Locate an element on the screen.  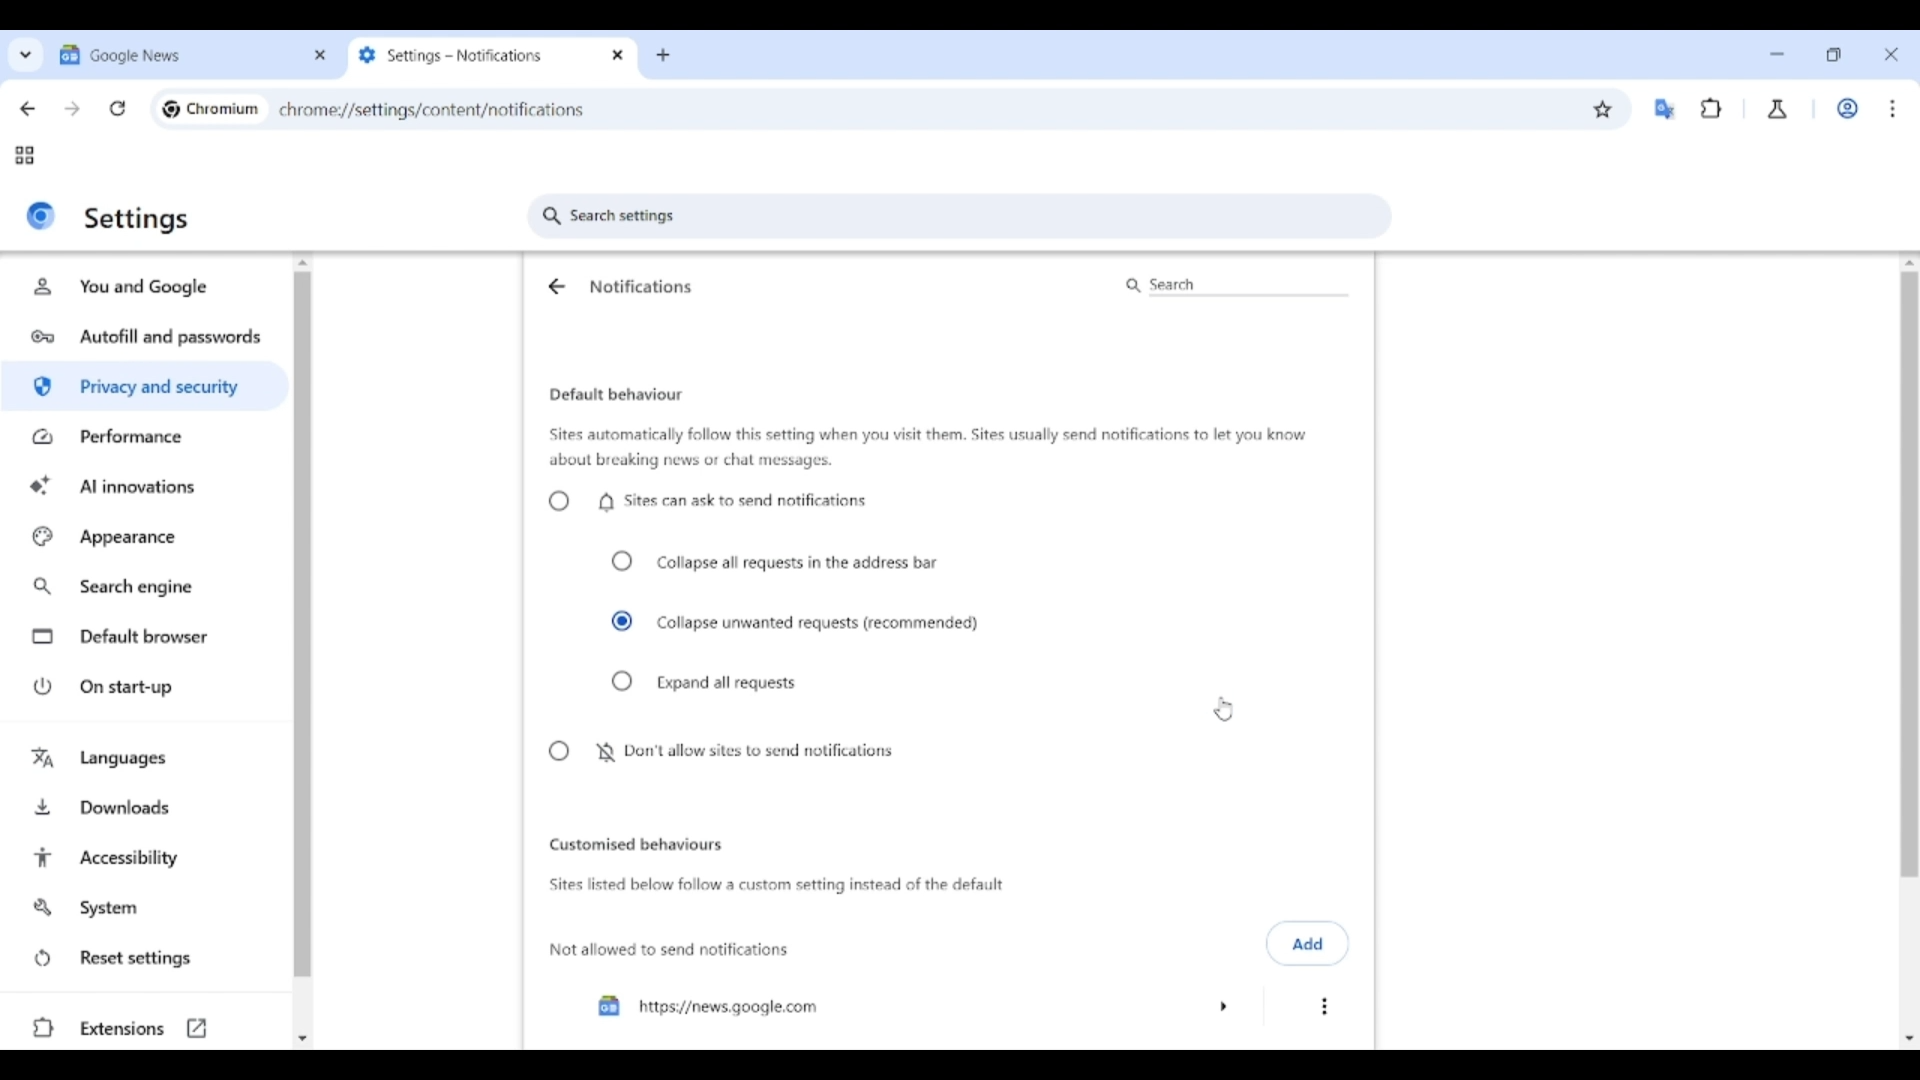
Go back is located at coordinates (27, 109).